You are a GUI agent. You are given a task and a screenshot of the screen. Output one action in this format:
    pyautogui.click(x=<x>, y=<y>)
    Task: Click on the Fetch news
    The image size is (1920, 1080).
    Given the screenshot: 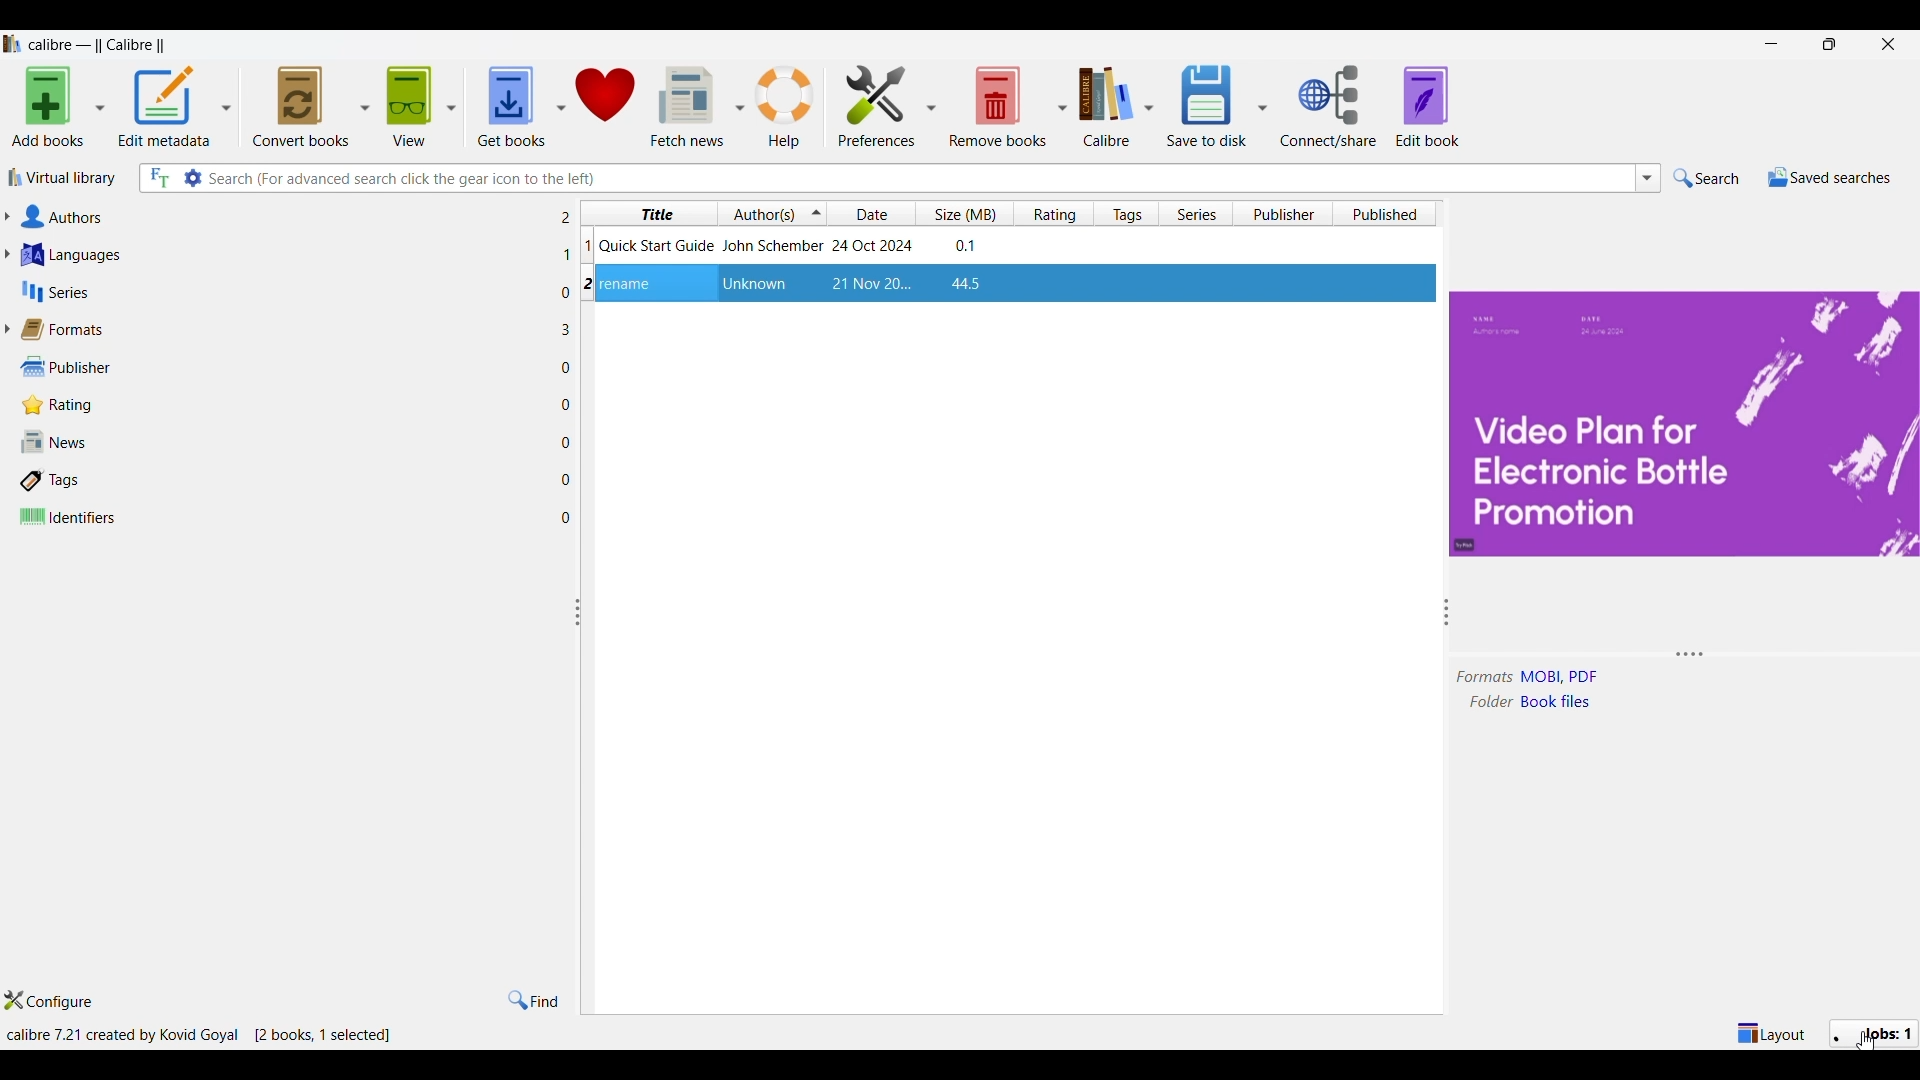 What is the action you would take?
    pyautogui.click(x=686, y=107)
    